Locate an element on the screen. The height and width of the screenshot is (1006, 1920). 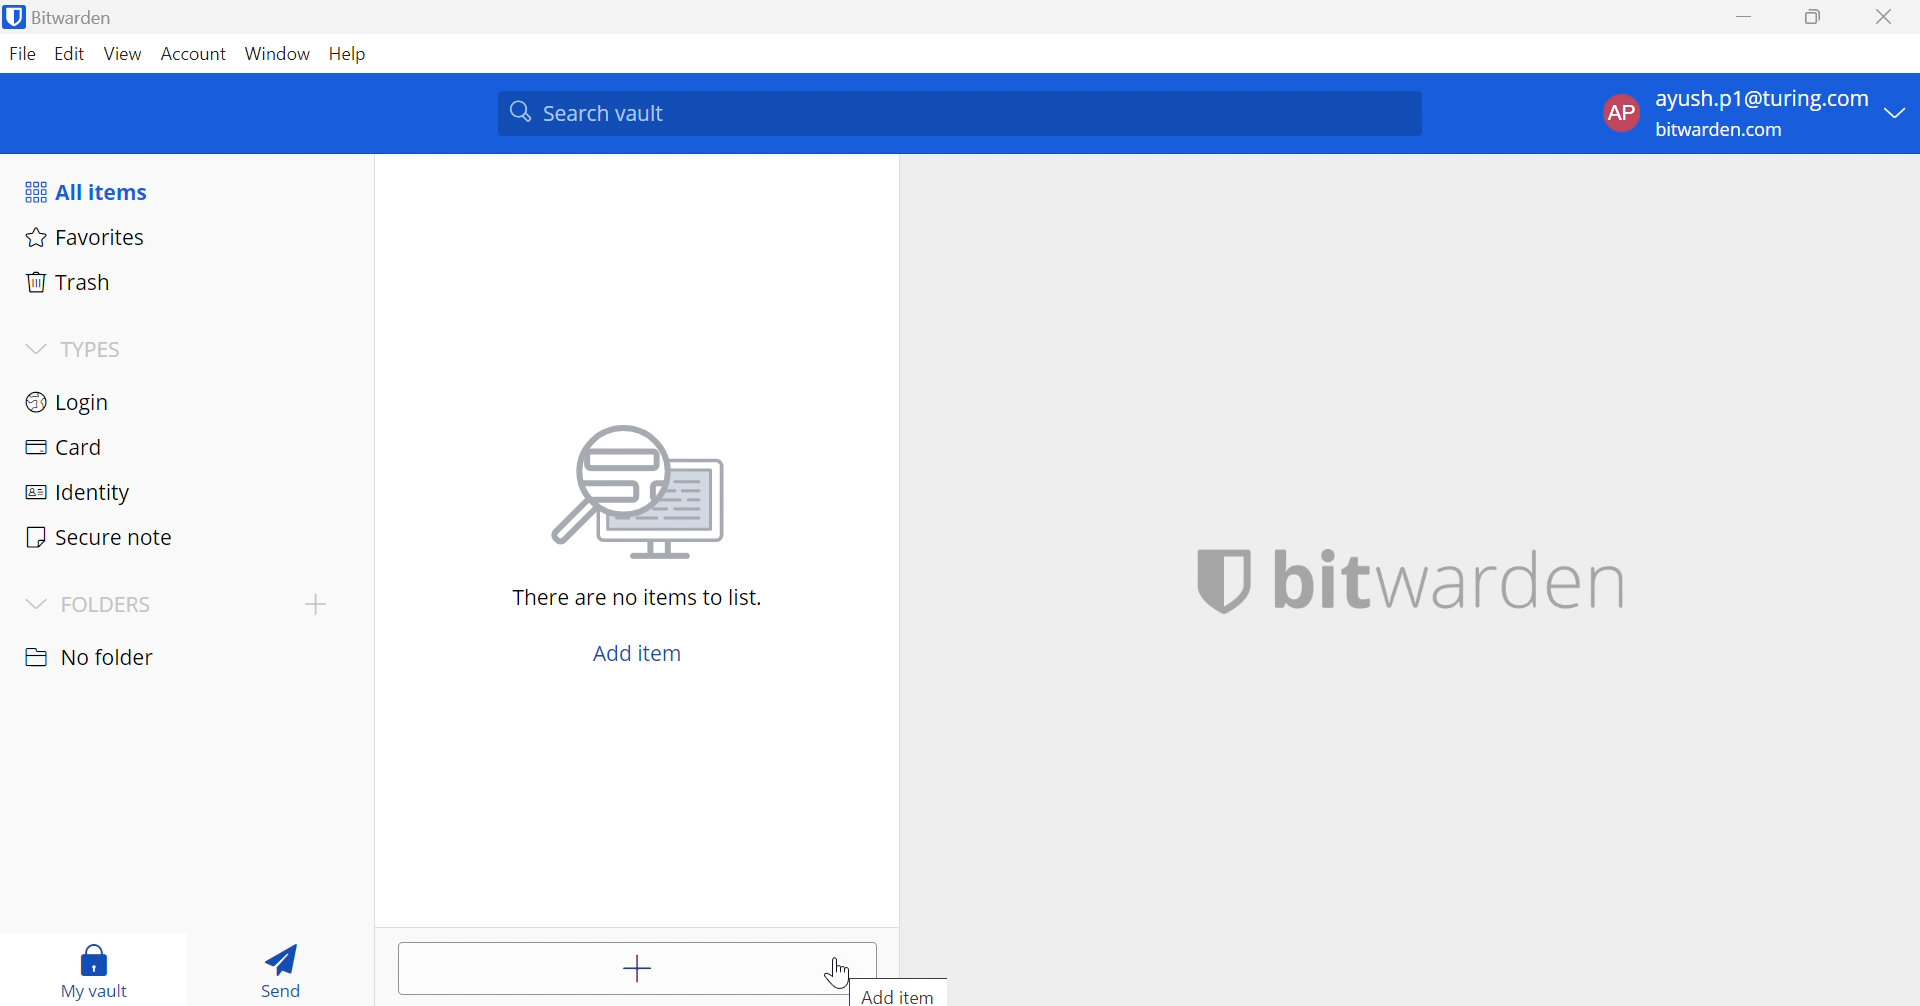
Card is located at coordinates (179, 443).